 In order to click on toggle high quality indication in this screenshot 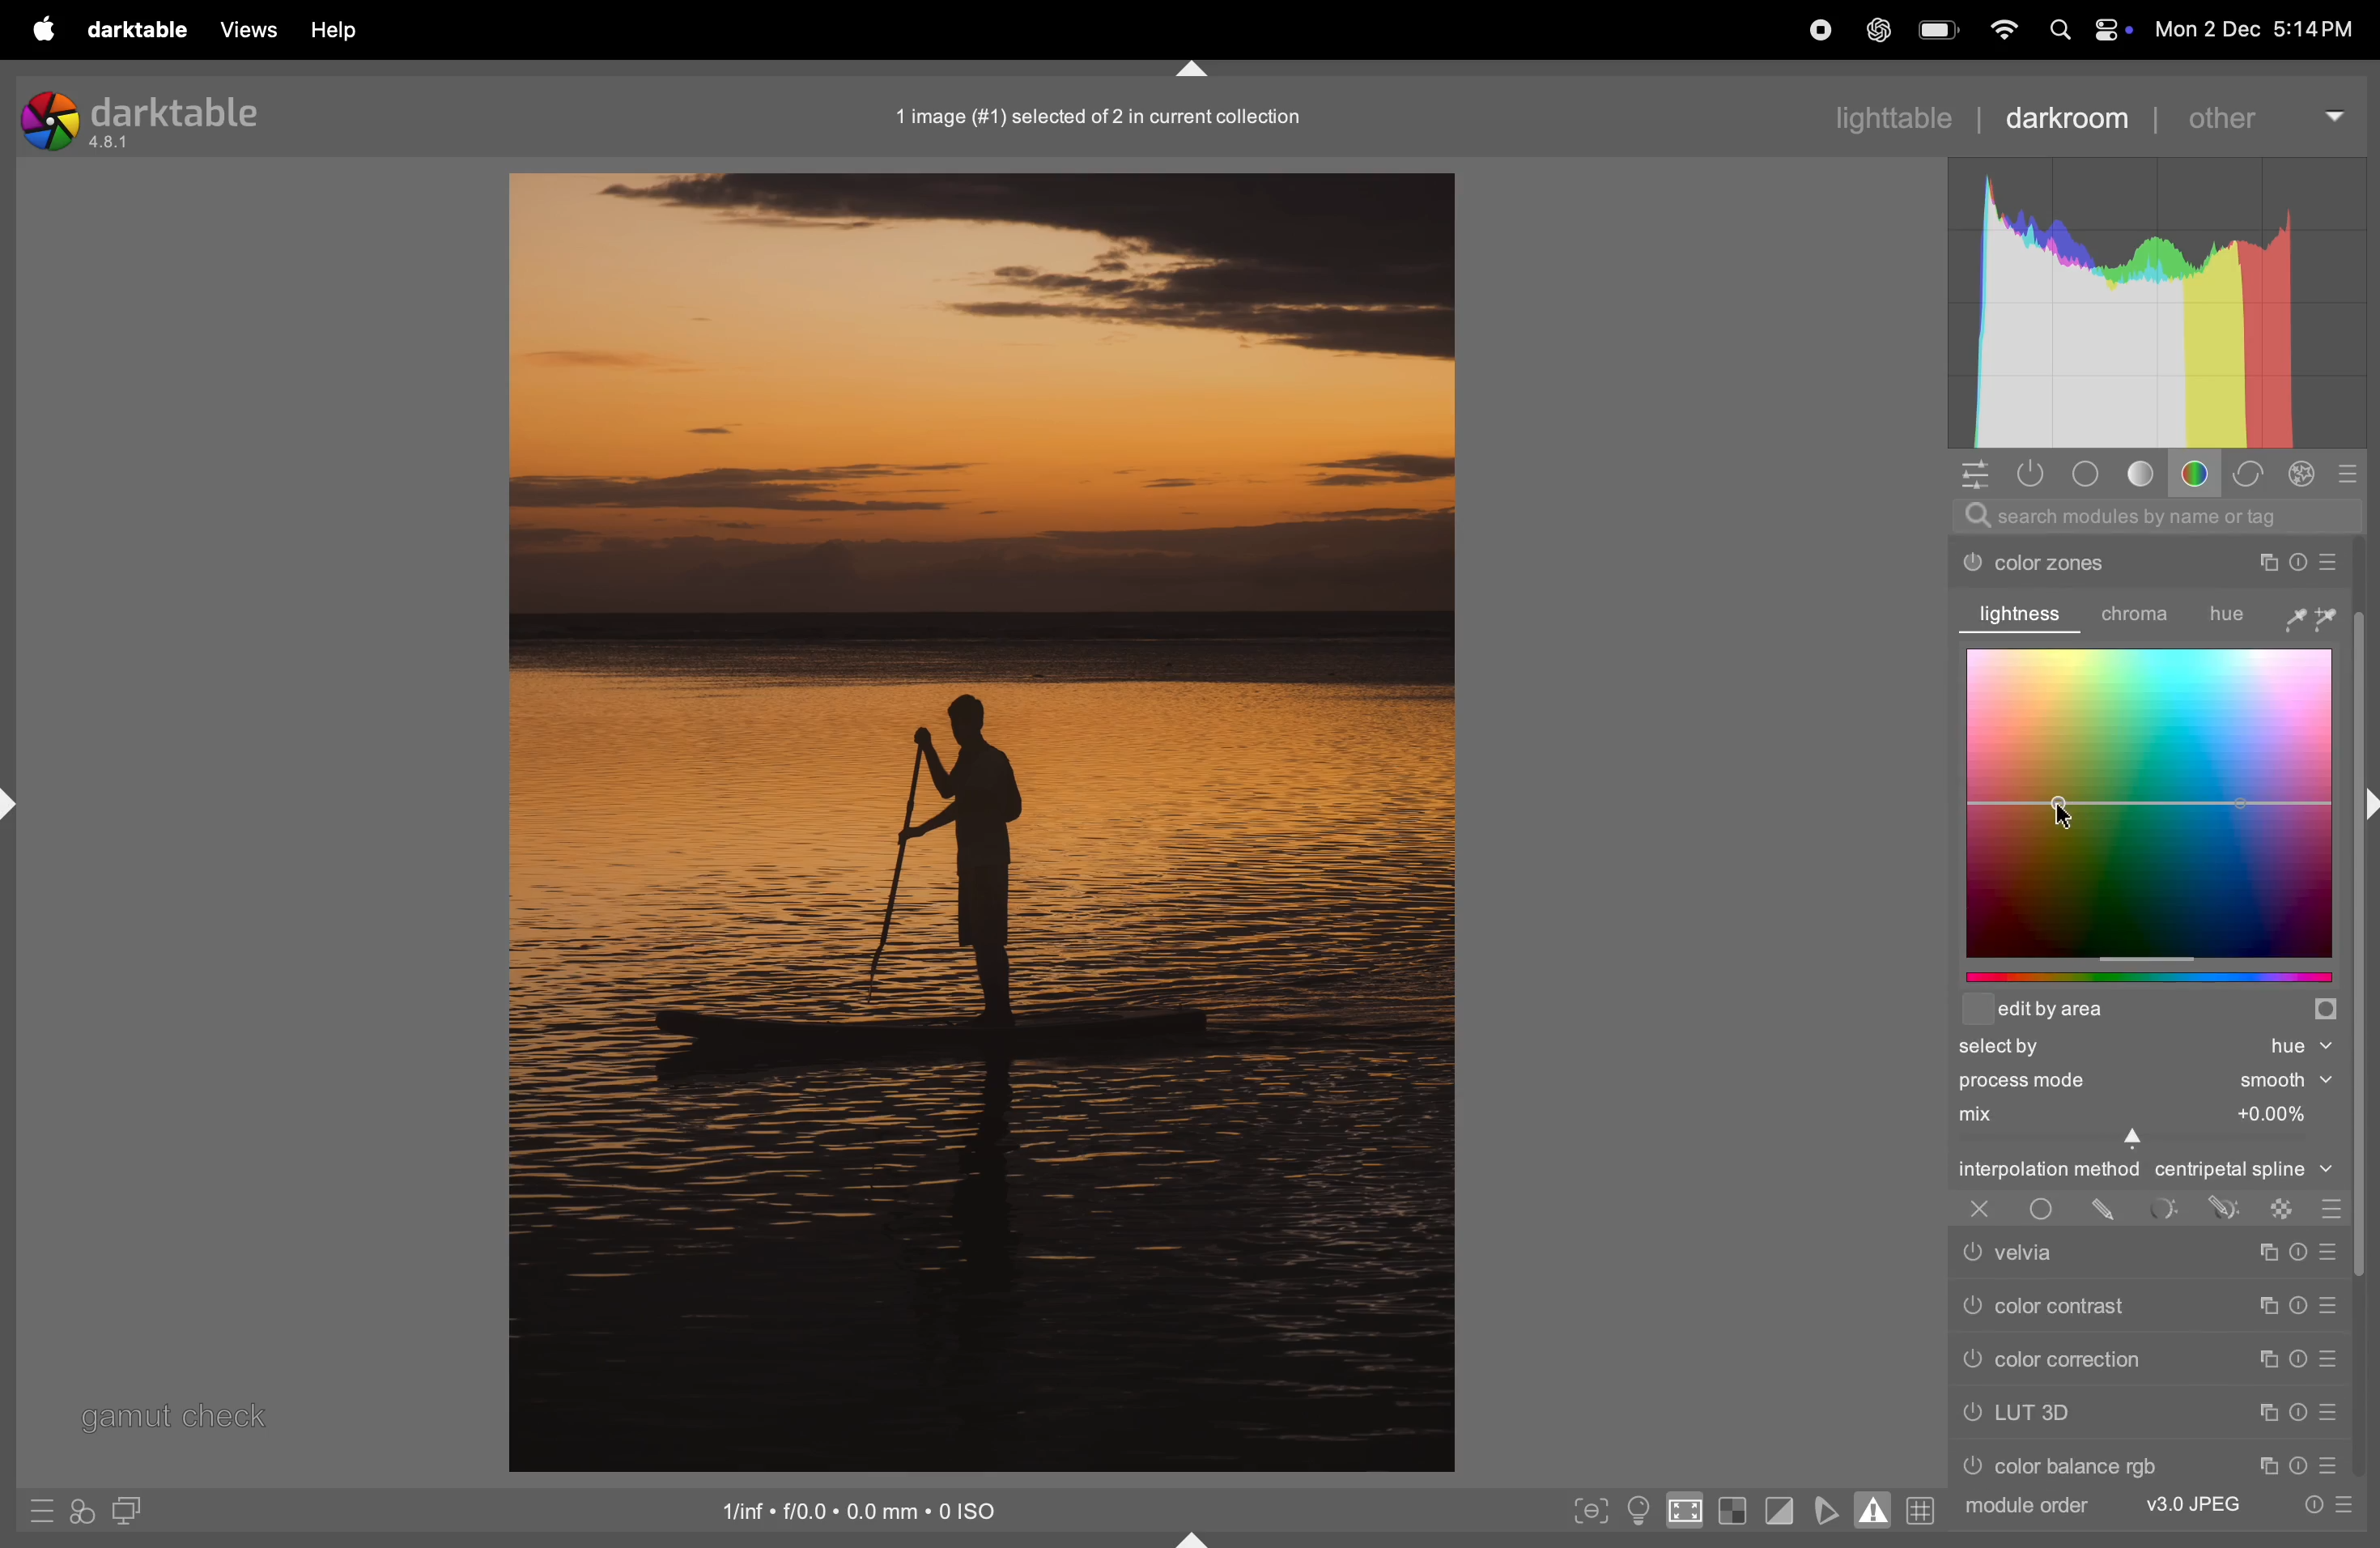, I will do `click(1684, 1512)`.